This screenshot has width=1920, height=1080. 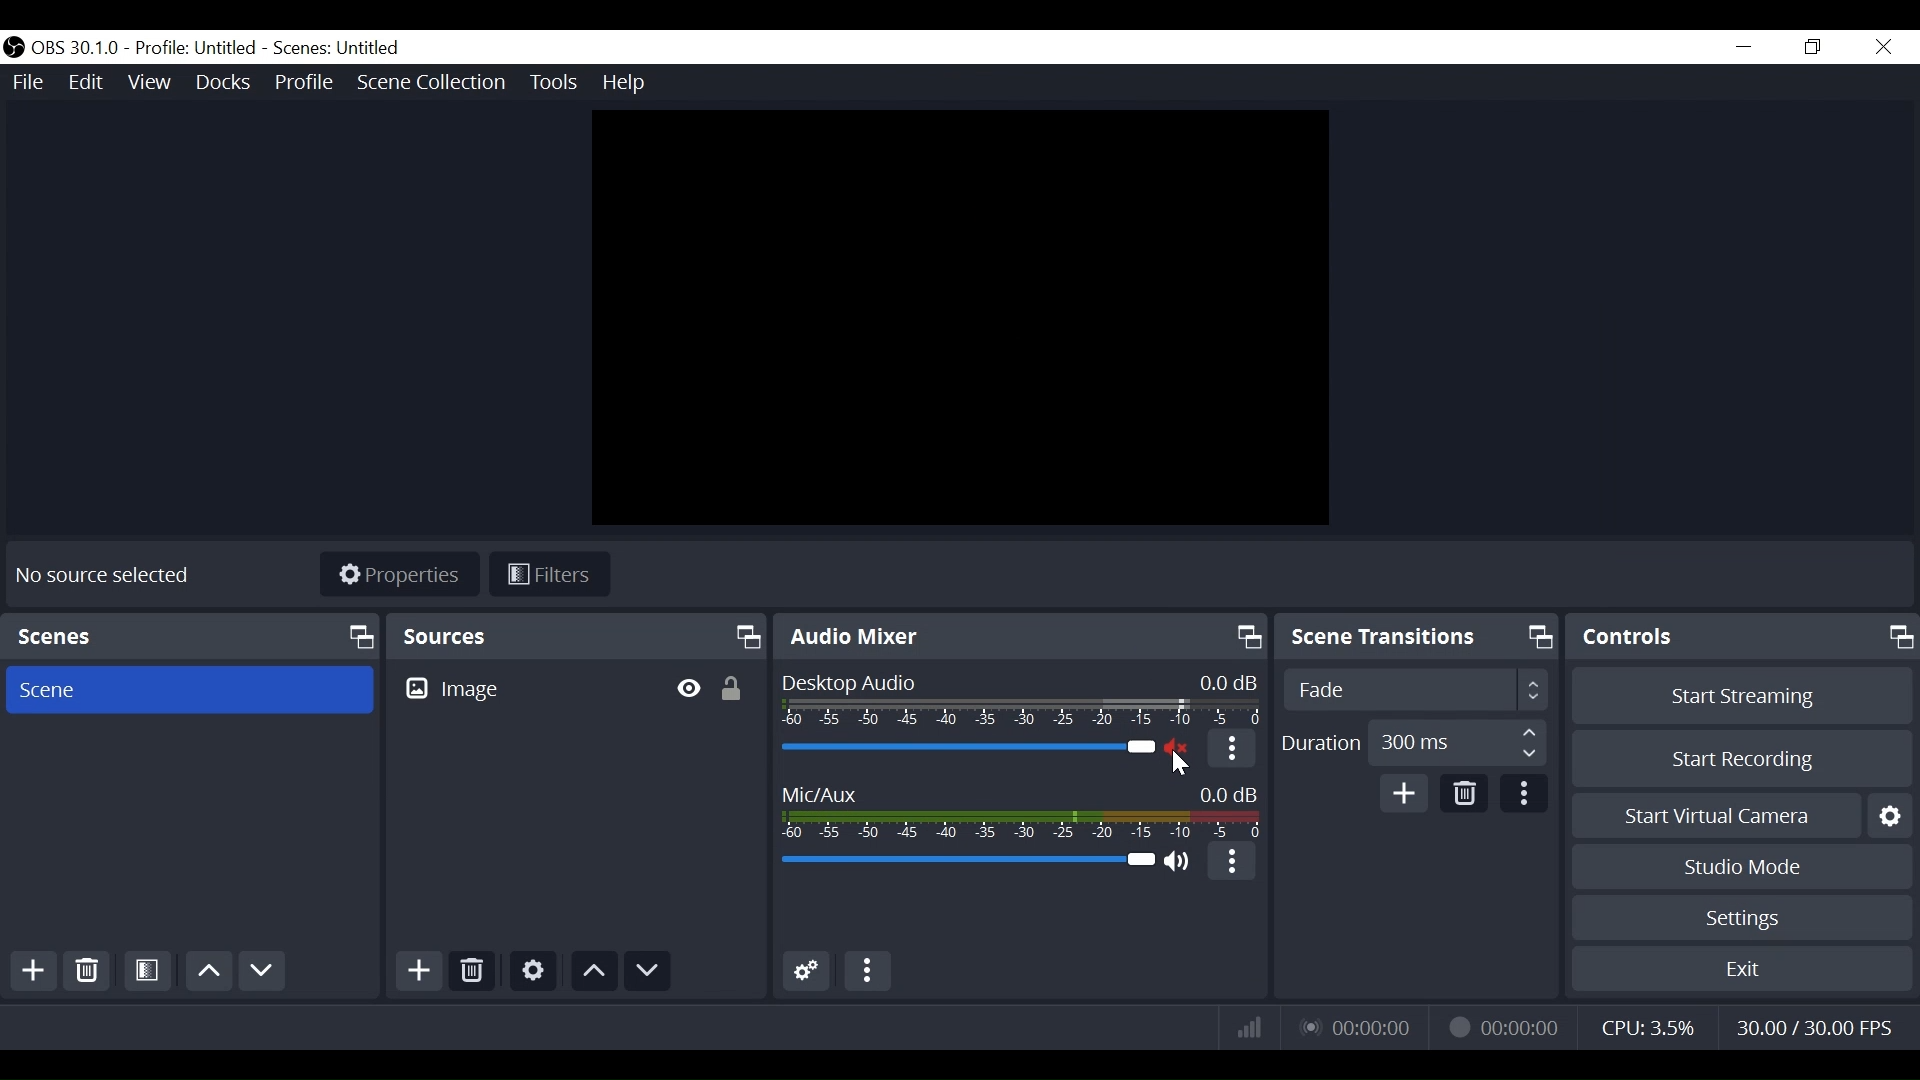 I want to click on Desktop Audio , so click(x=1021, y=700).